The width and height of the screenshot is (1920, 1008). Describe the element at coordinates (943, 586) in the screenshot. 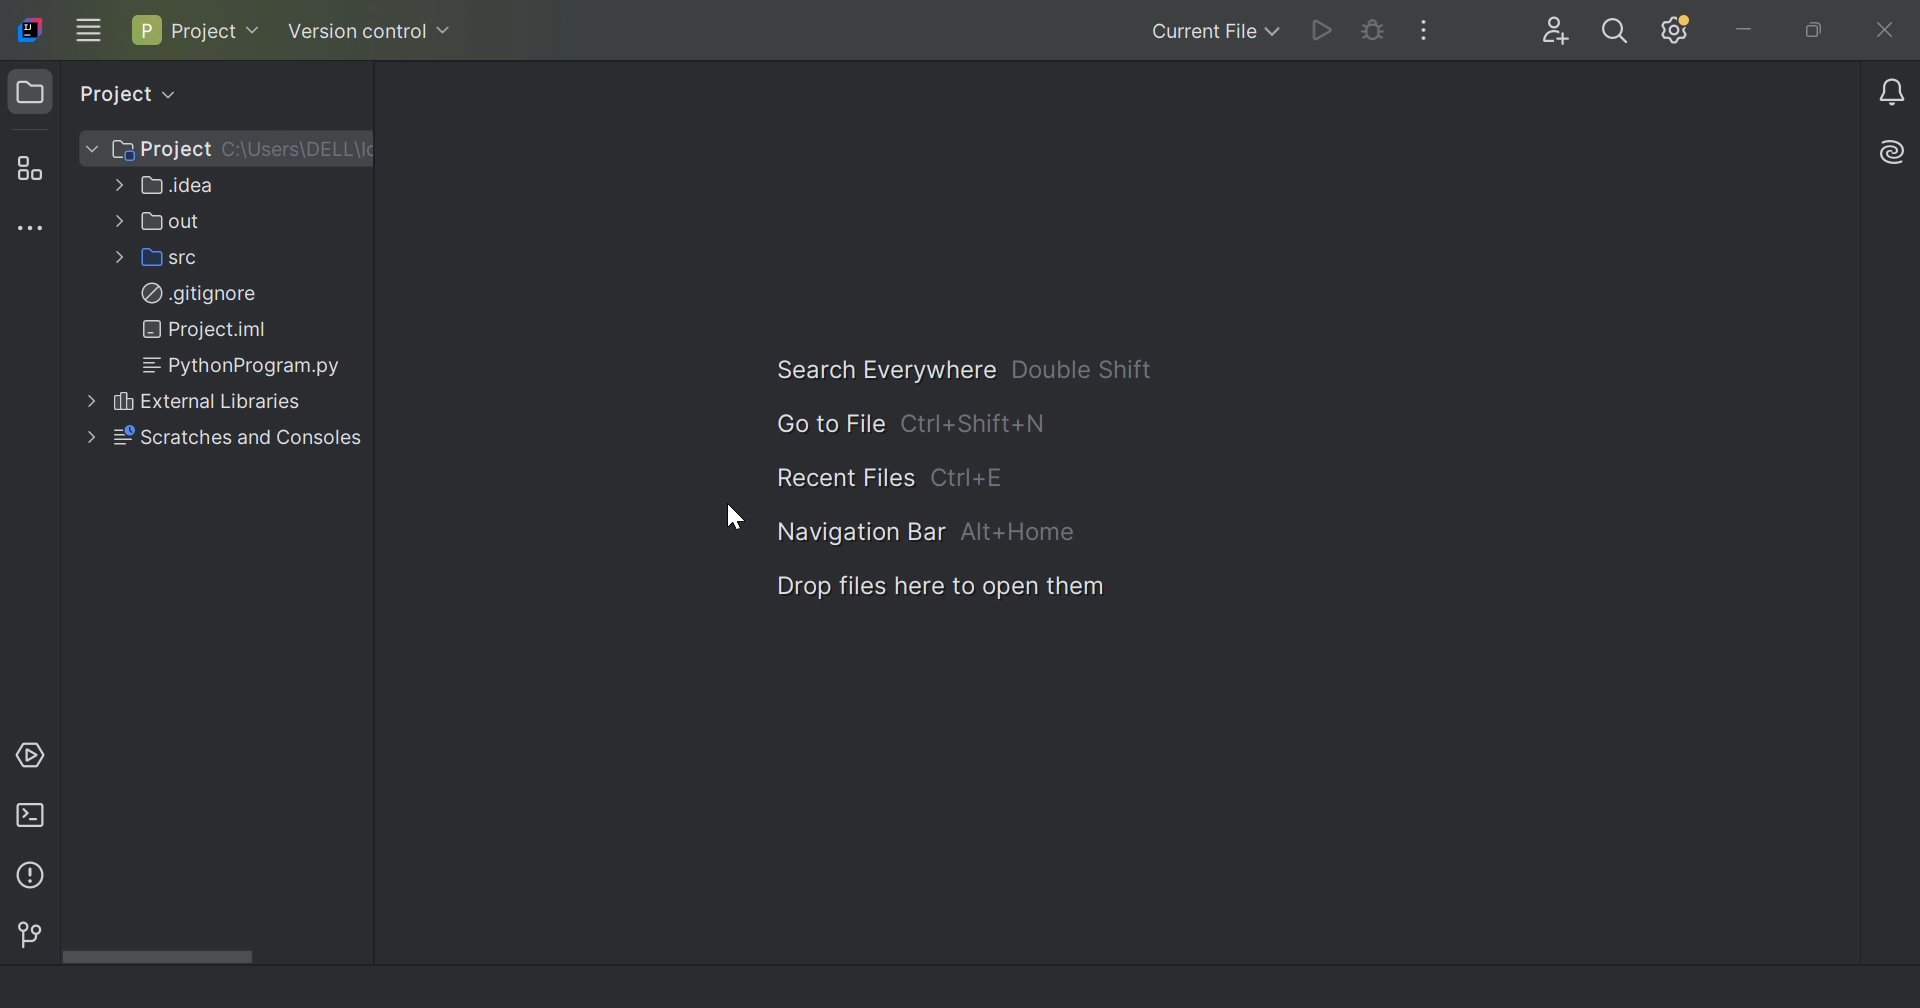

I see `Drop files here to open them` at that location.